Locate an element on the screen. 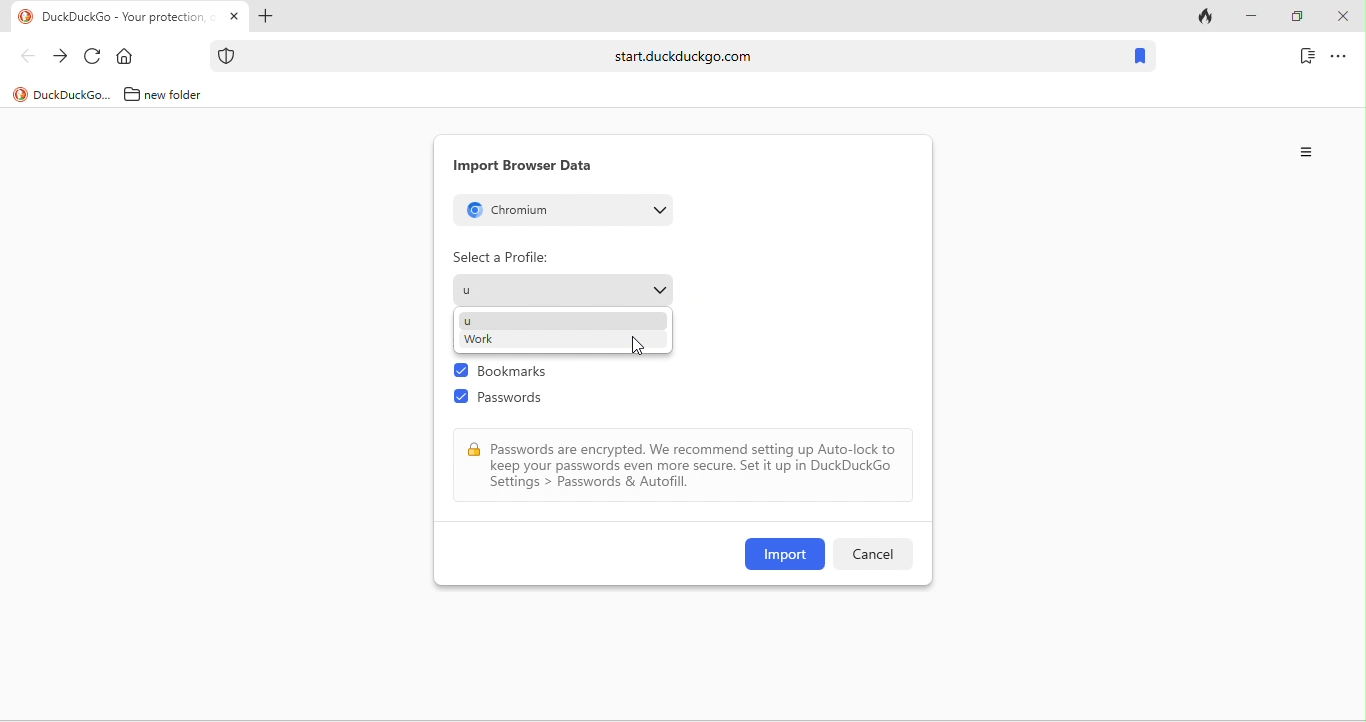 The width and height of the screenshot is (1366, 722). icon is located at coordinates (26, 17).